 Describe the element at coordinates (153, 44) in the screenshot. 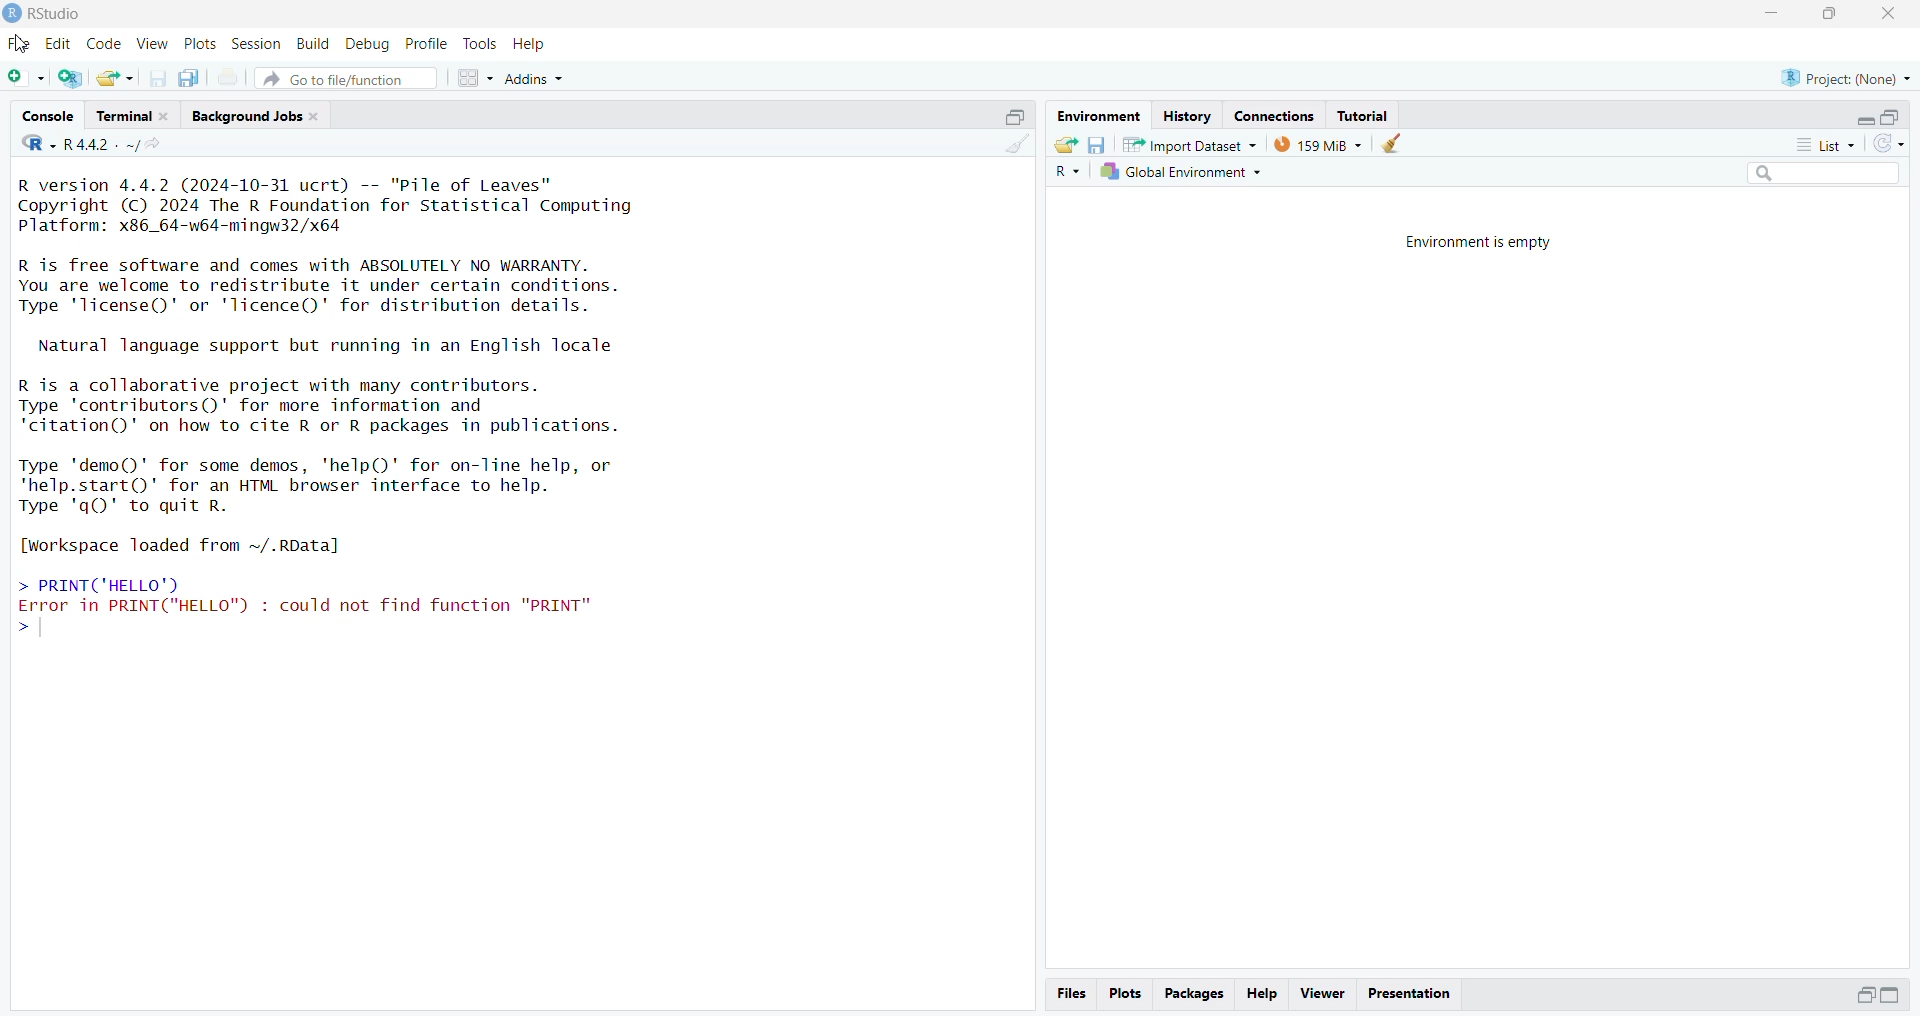

I see `view` at that location.